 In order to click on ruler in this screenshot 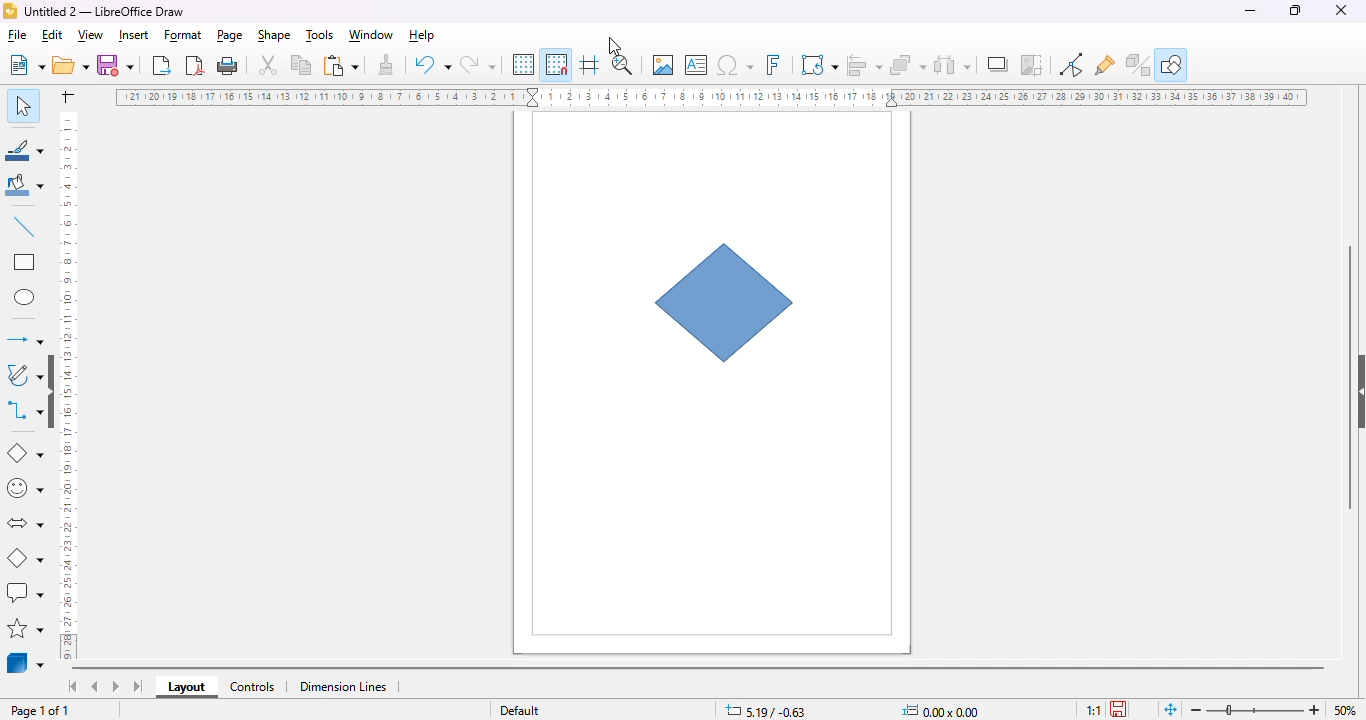, I will do `click(710, 96)`.